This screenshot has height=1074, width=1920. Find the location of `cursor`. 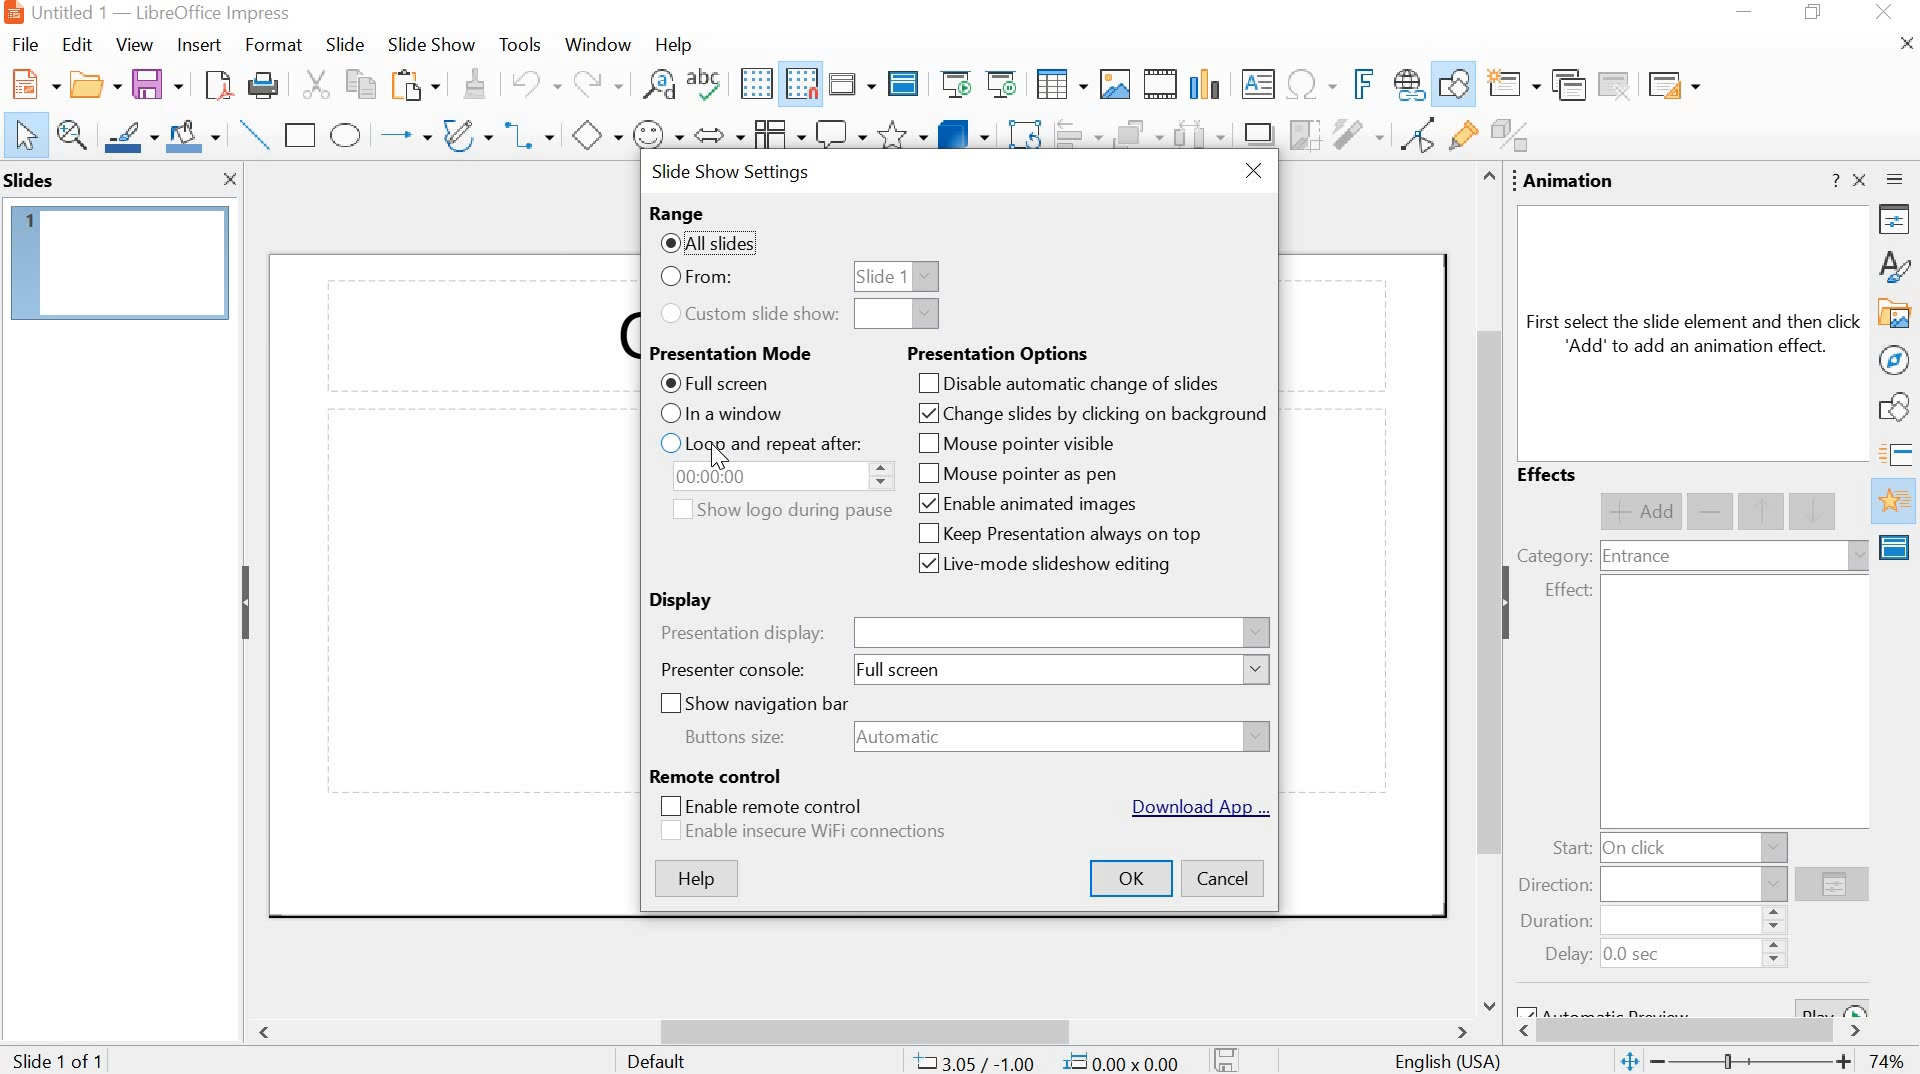

cursor is located at coordinates (726, 458).